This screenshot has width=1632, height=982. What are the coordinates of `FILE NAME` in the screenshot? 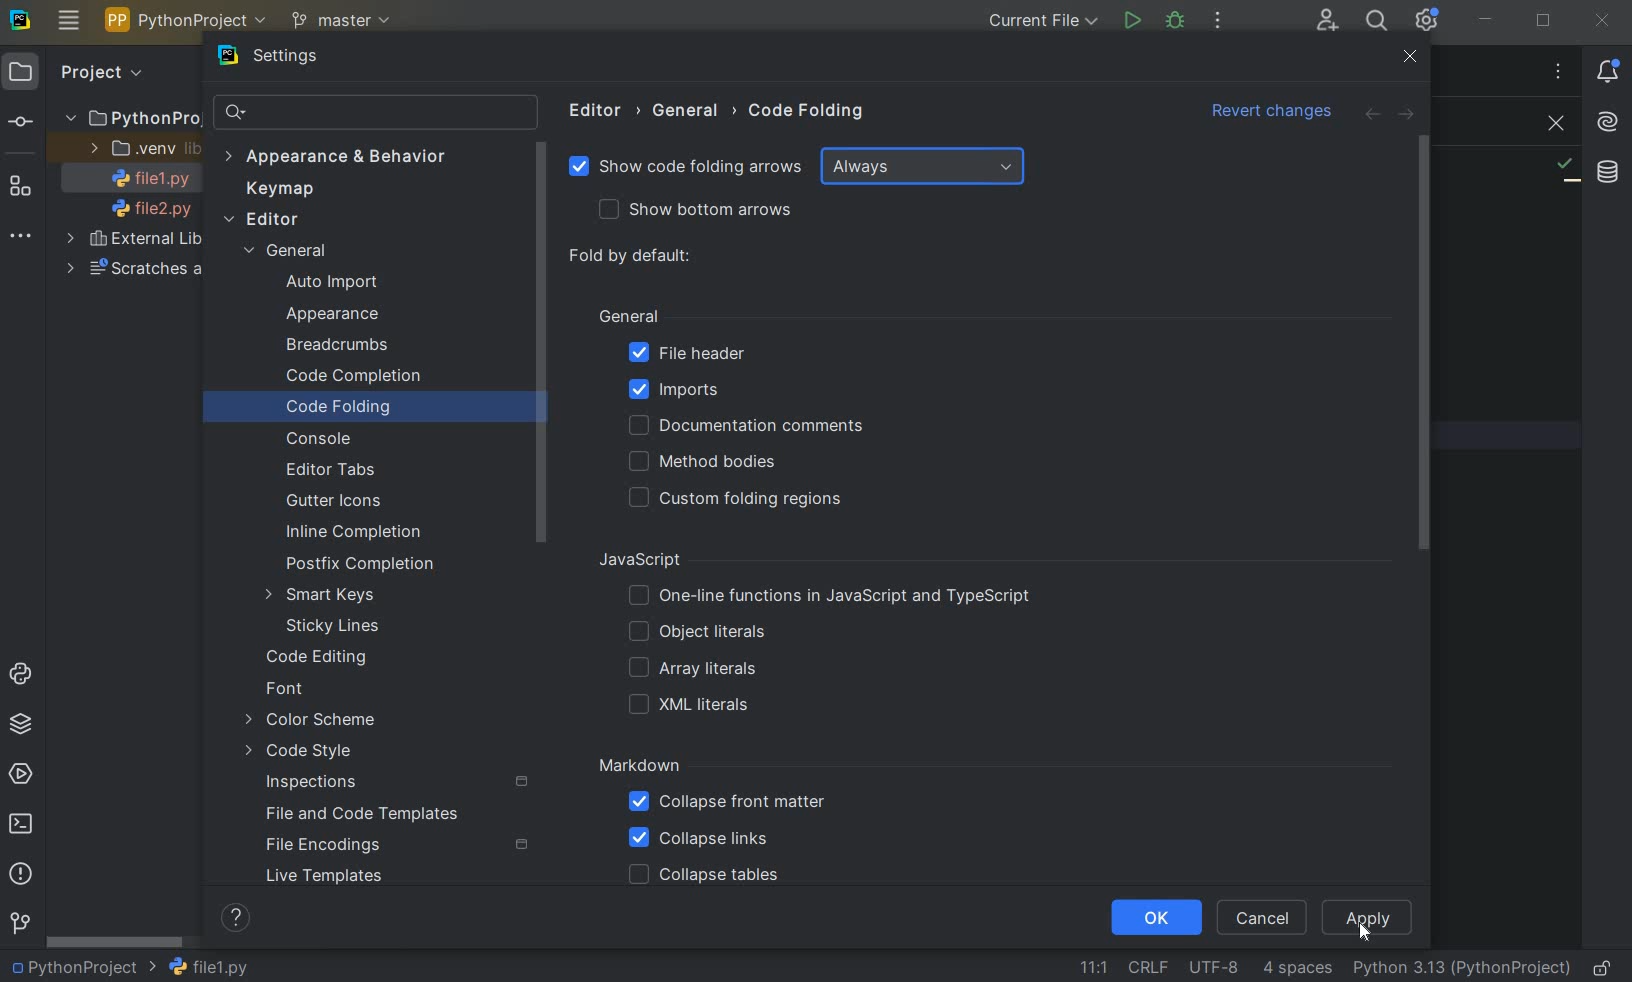 It's located at (208, 967).